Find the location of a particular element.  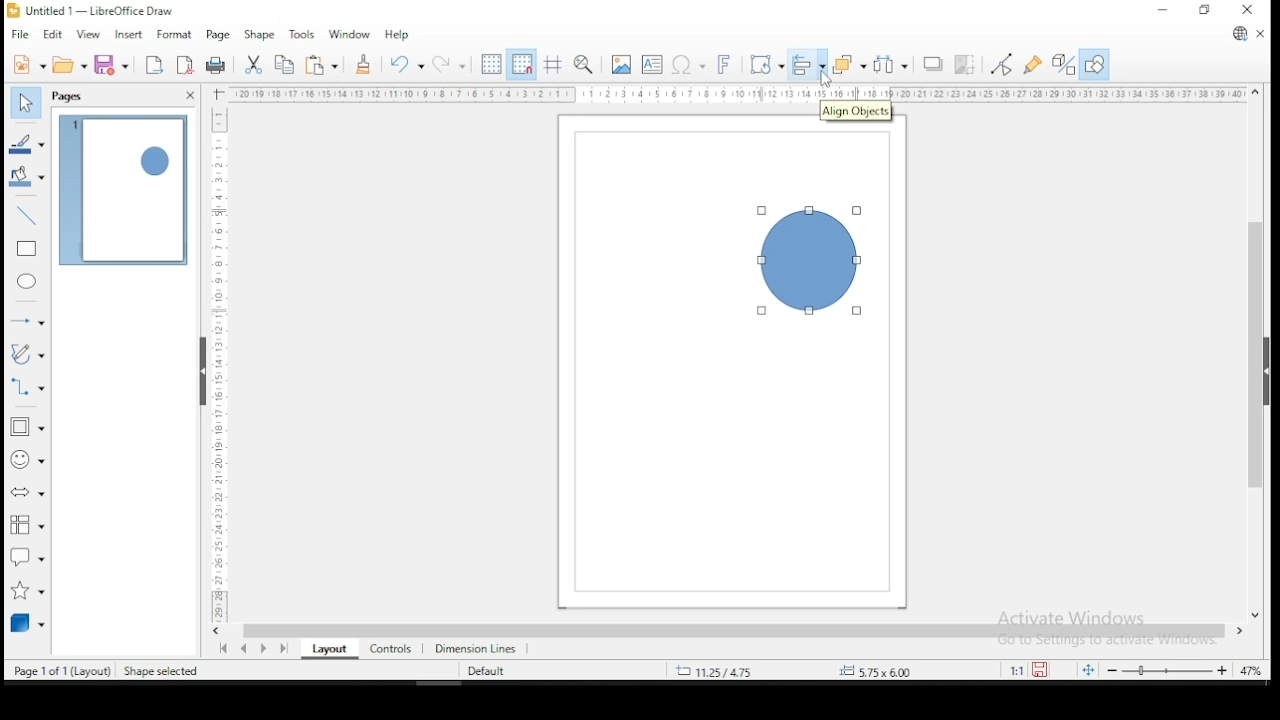

scroll bar is located at coordinates (1256, 352).